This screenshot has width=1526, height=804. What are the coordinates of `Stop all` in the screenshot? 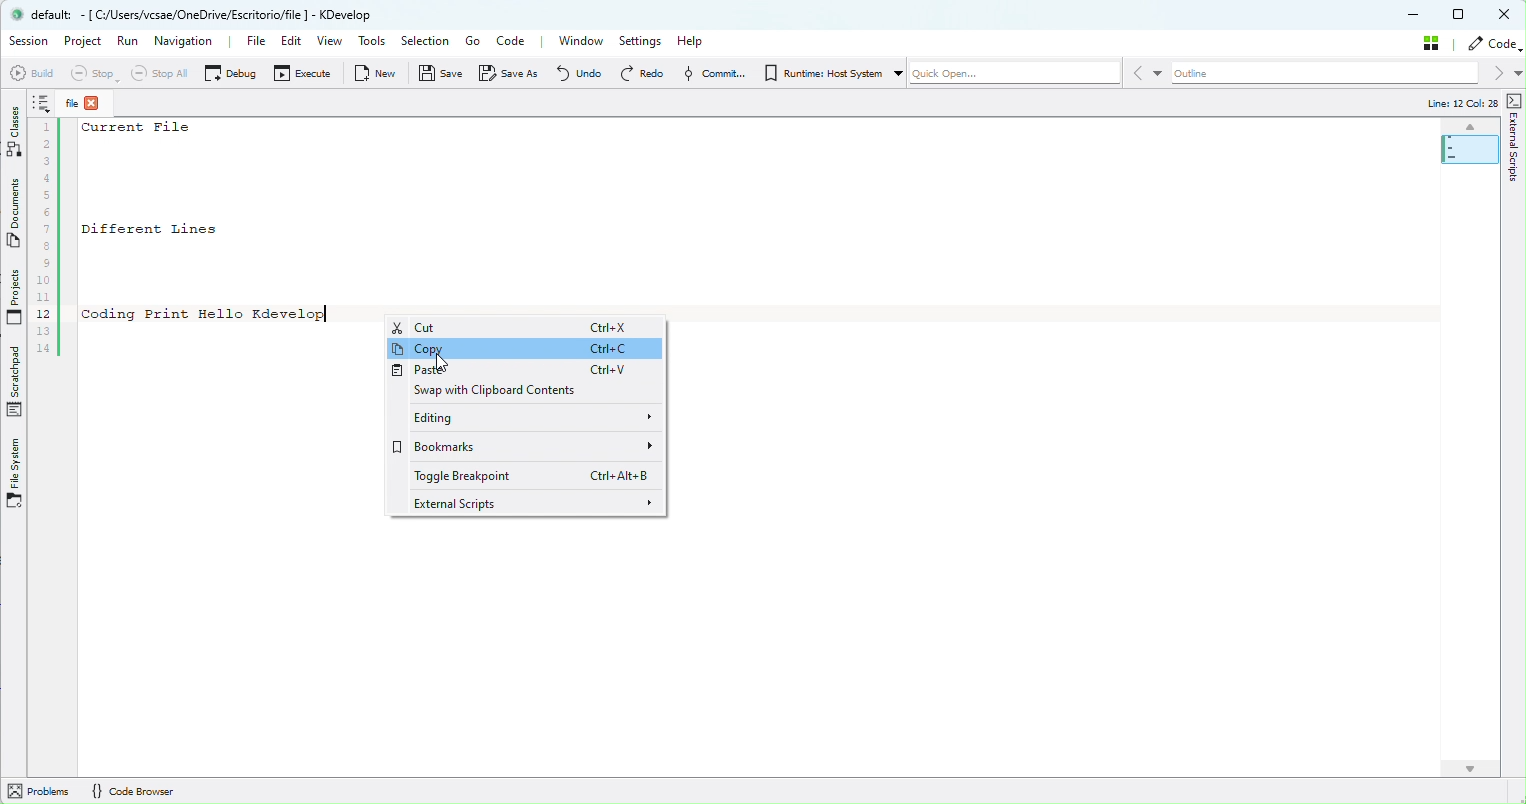 It's located at (163, 71).